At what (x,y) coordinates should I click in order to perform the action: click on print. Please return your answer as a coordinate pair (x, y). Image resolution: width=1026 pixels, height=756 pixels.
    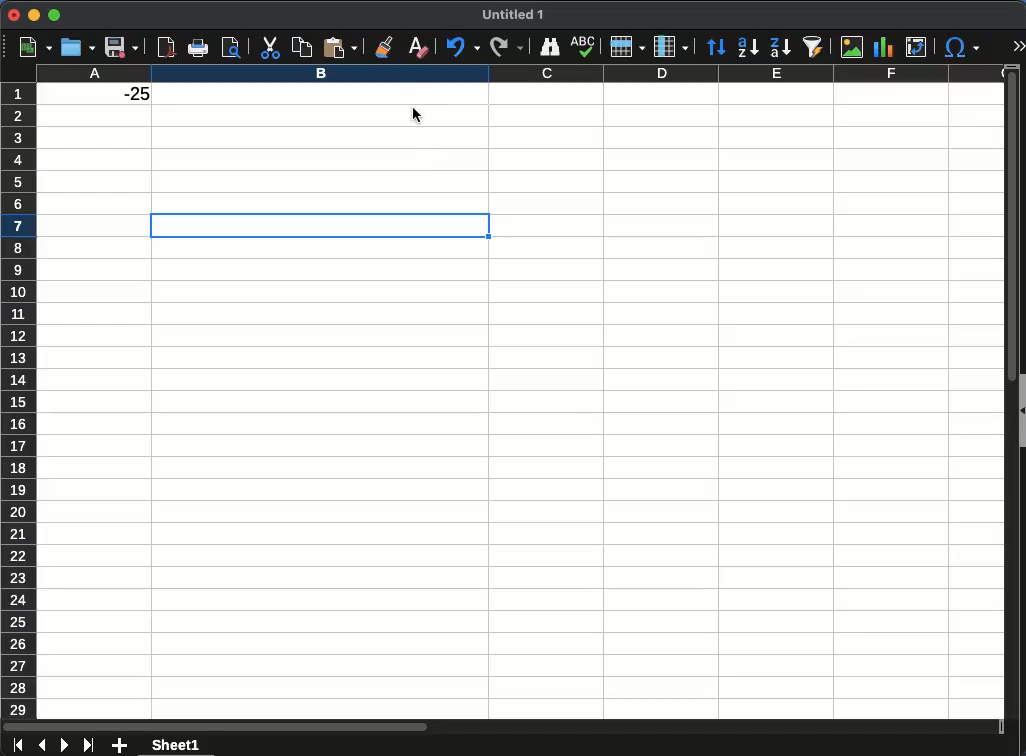
    Looking at the image, I should click on (199, 48).